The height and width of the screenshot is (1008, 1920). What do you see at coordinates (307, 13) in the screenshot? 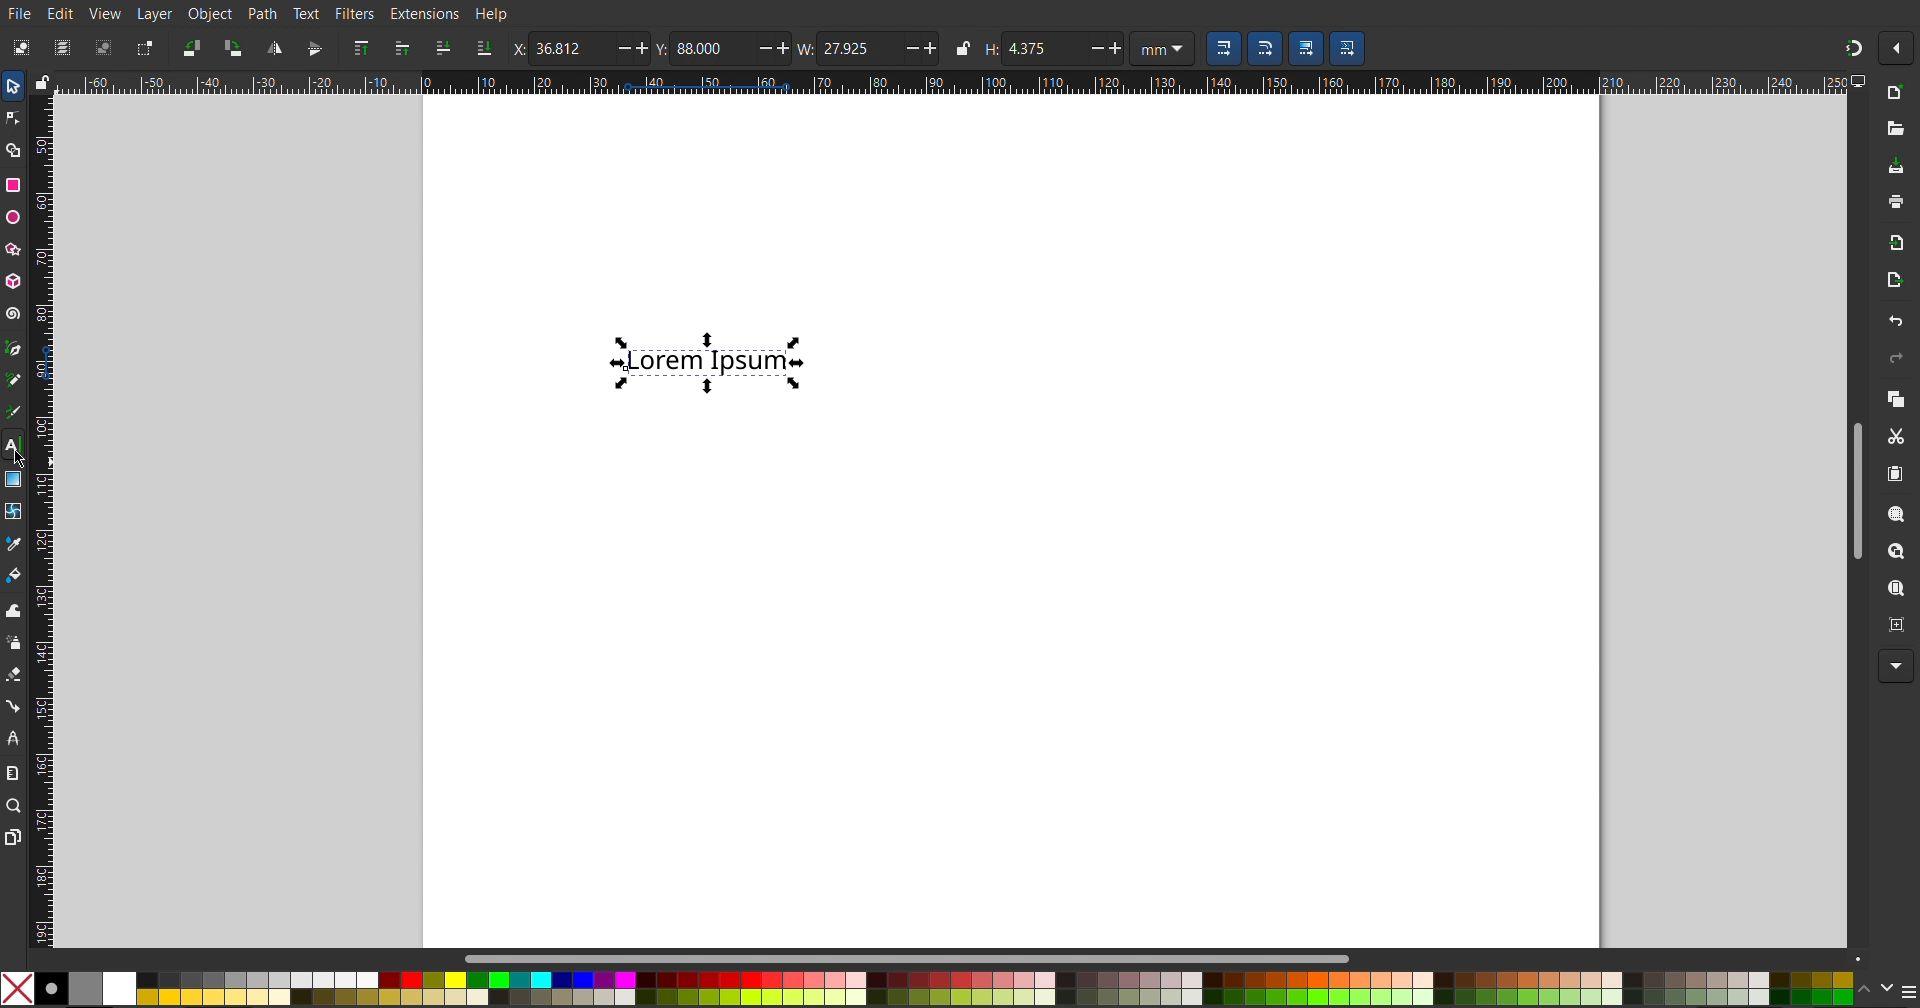
I see `Text` at bounding box center [307, 13].